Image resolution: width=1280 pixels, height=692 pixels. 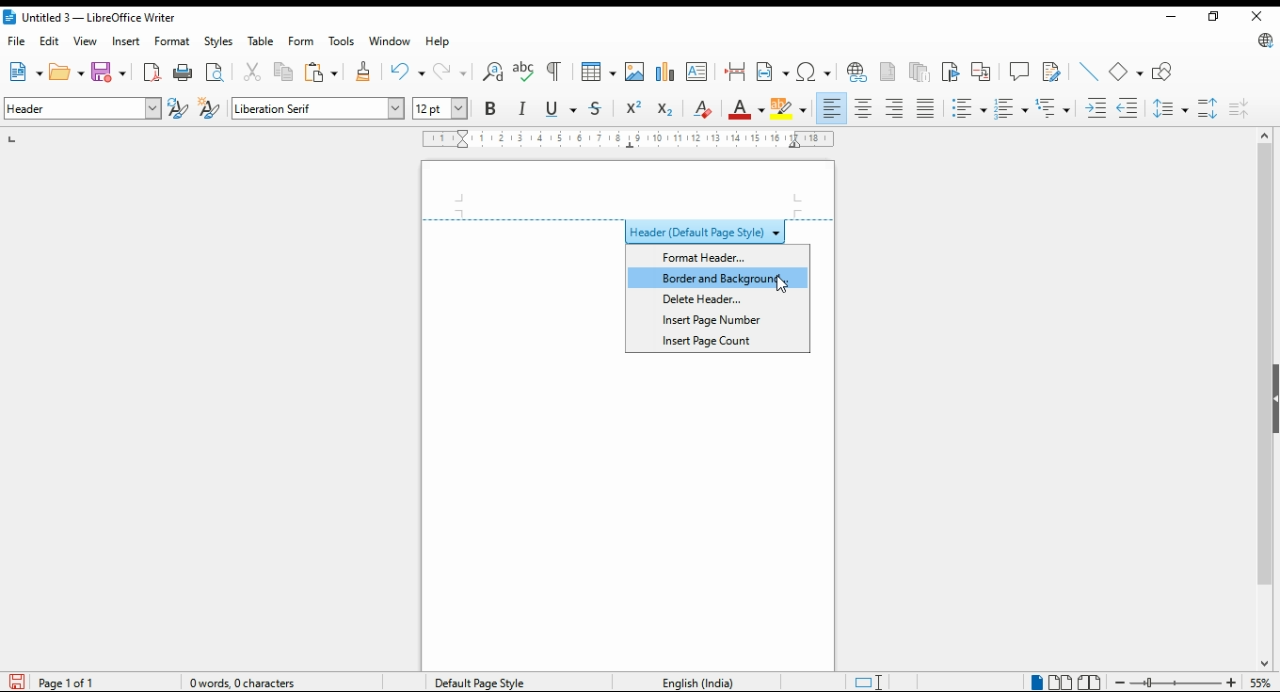 What do you see at coordinates (452, 71) in the screenshot?
I see `redo` at bounding box center [452, 71].